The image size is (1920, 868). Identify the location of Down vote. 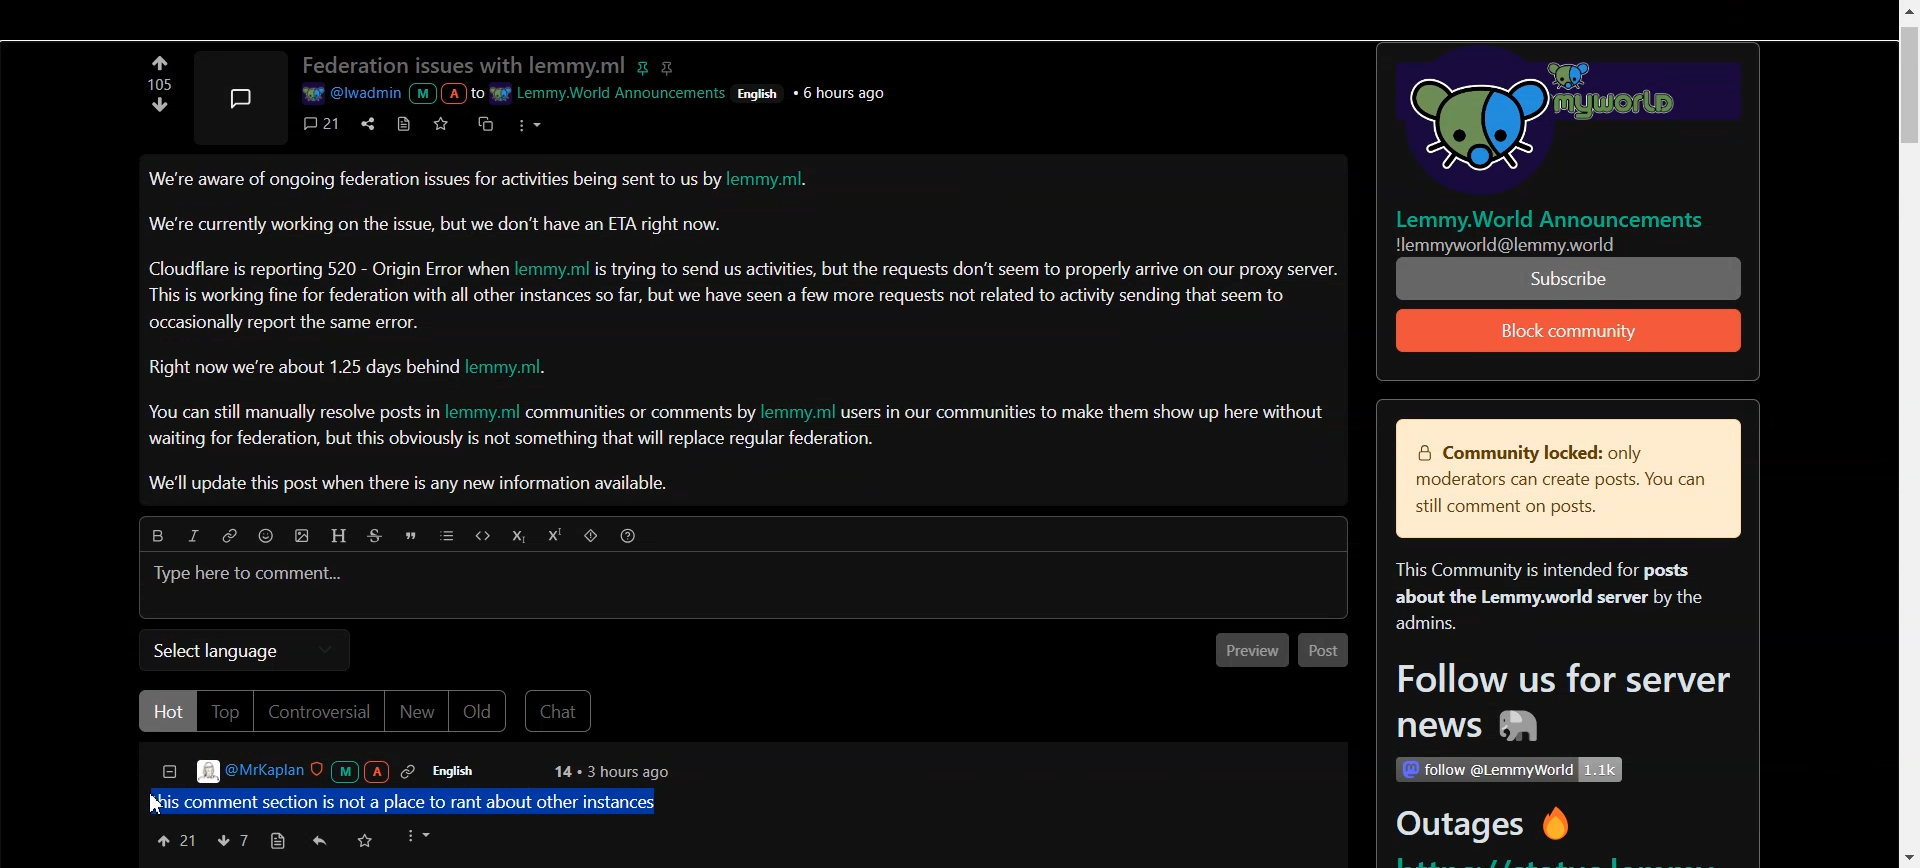
(160, 62).